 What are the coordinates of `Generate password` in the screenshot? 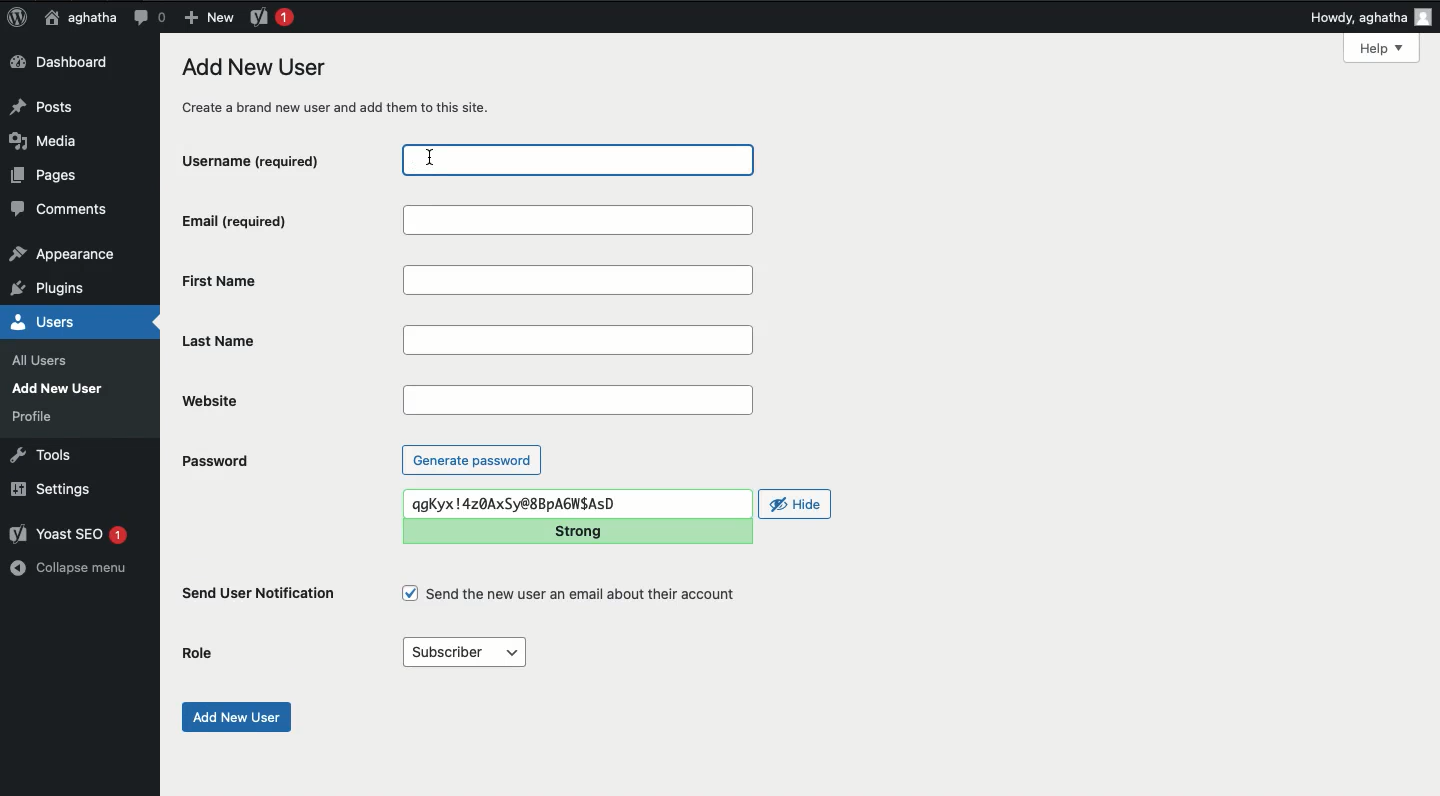 It's located at (472, 459).